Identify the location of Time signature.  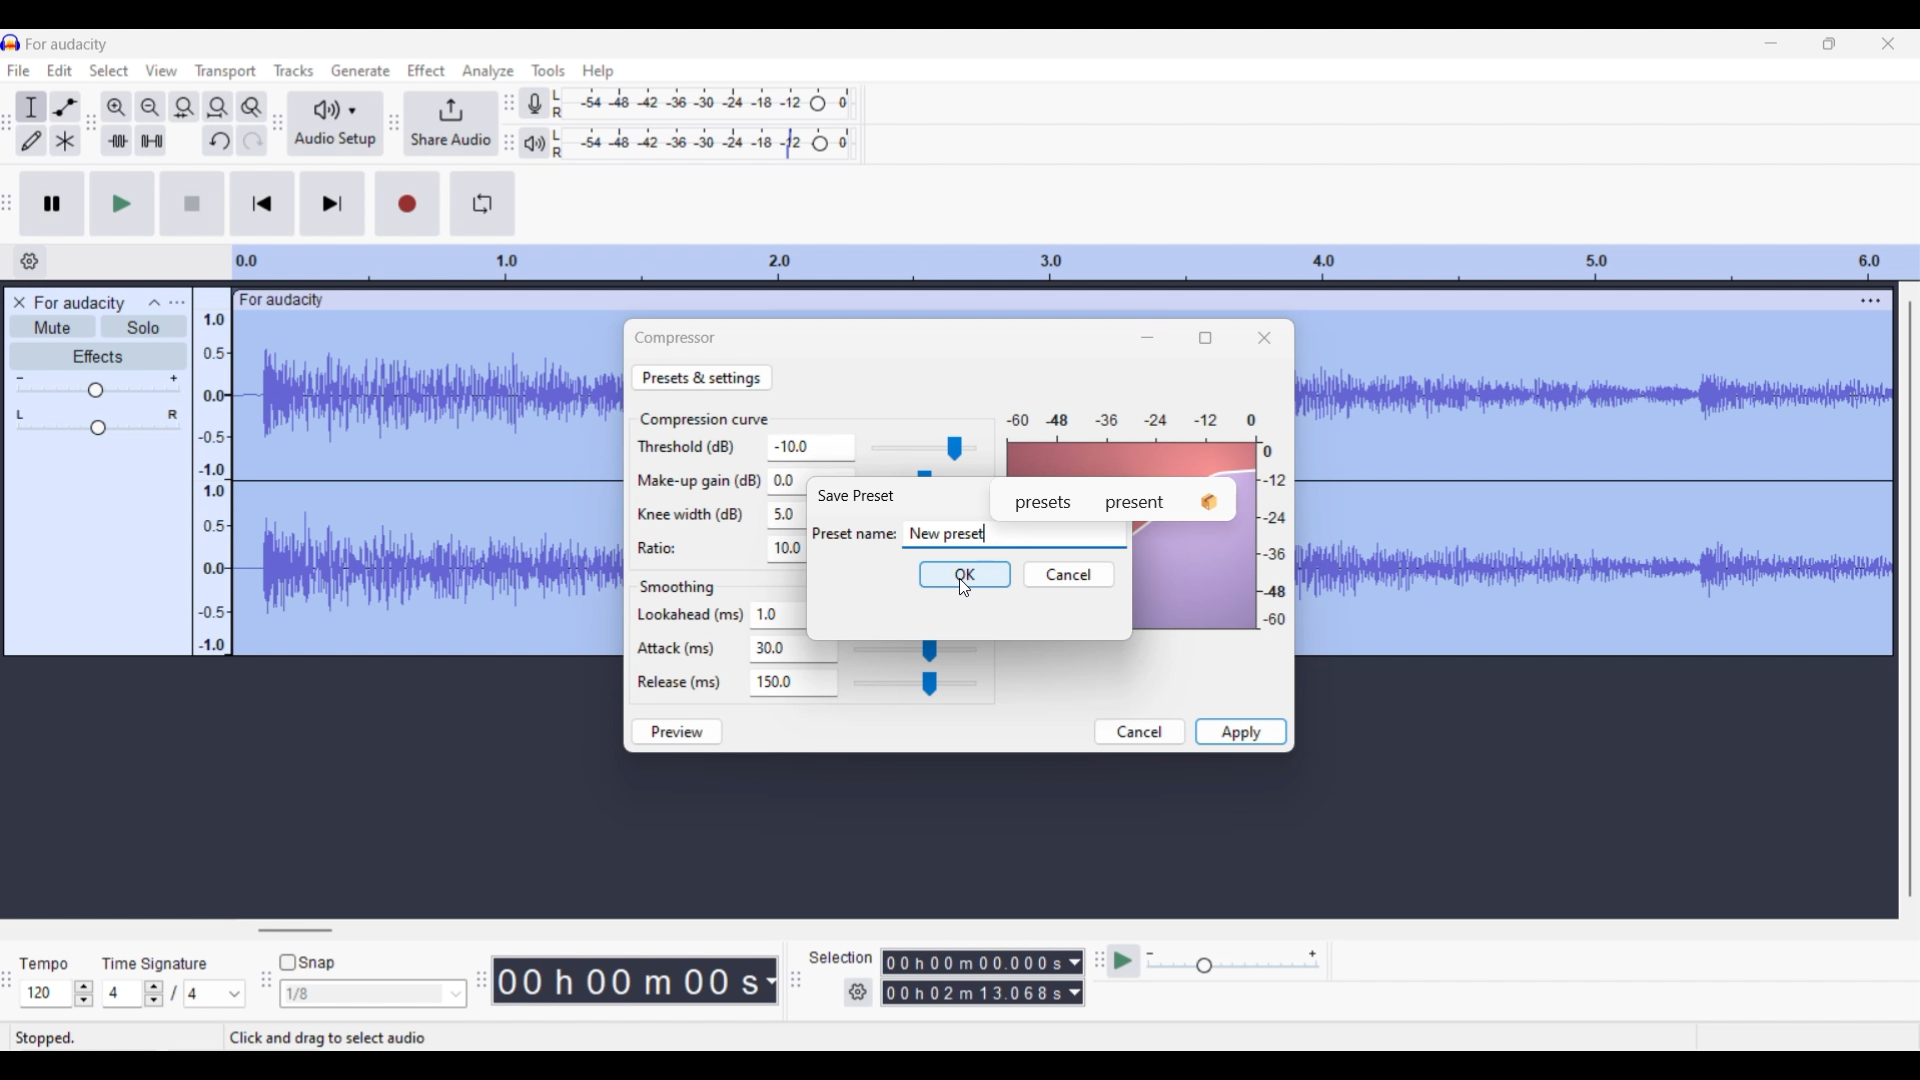
(156, 963).